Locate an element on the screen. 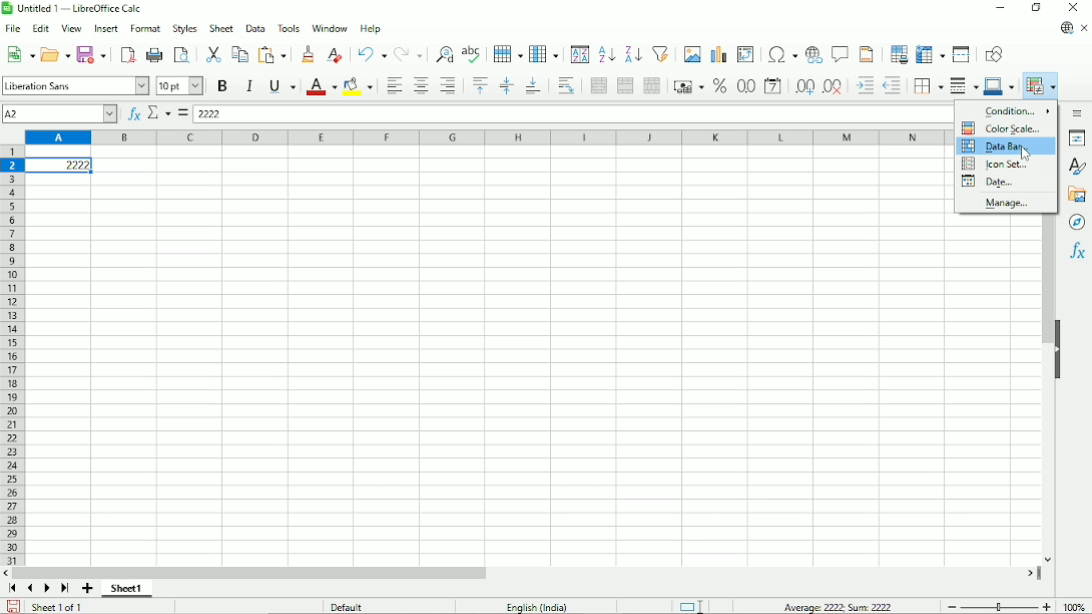  Sheet 1 of 1 is located at coordinates (58, 606).